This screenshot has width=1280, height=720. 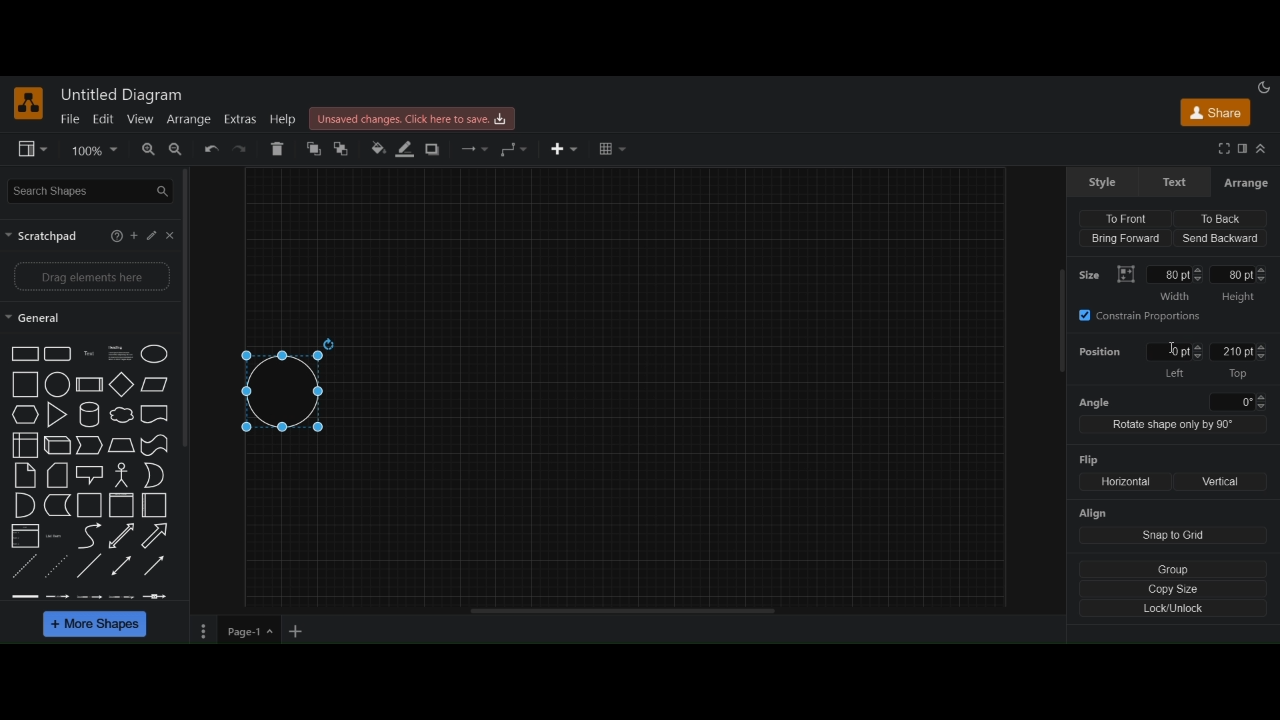 What do you see at coordinates (201, 633) in the screenshot?
I see `pages` at bounding box center [201, 633].